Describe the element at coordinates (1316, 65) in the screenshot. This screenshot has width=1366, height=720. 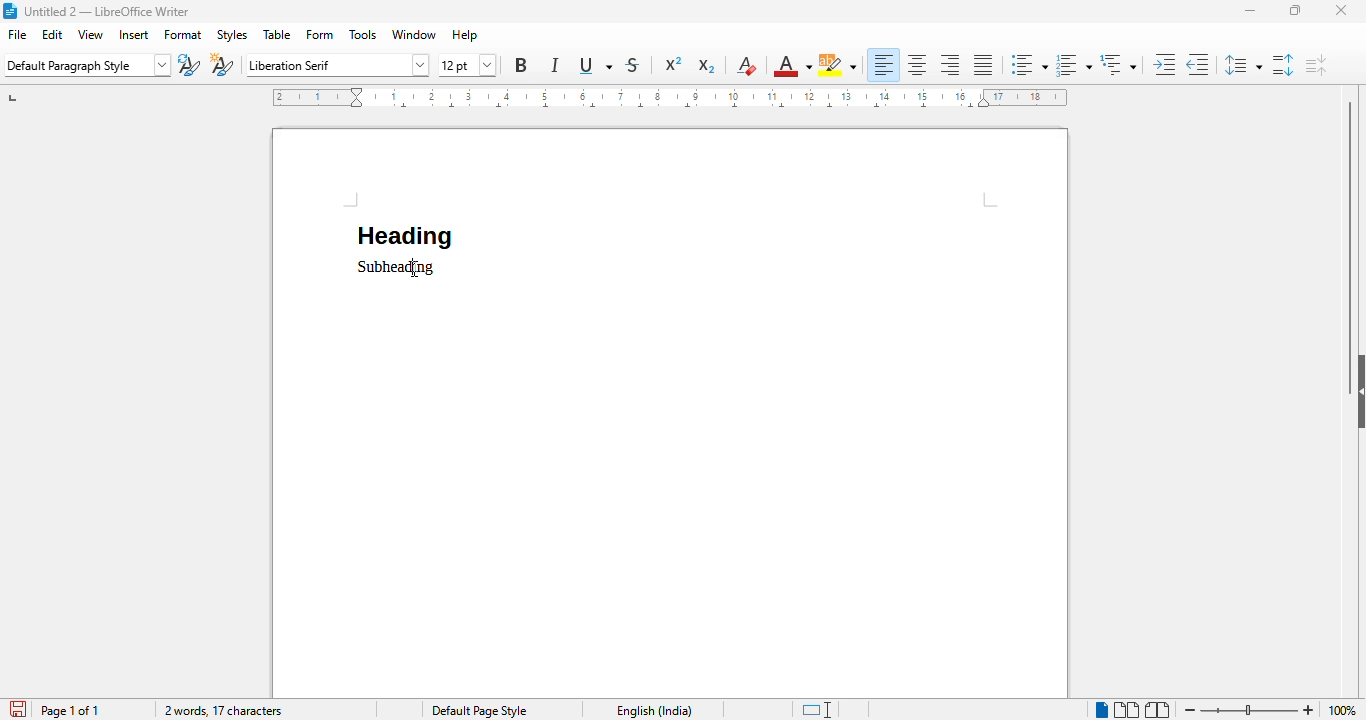
I see `decrease paragraph spacing` at that location.